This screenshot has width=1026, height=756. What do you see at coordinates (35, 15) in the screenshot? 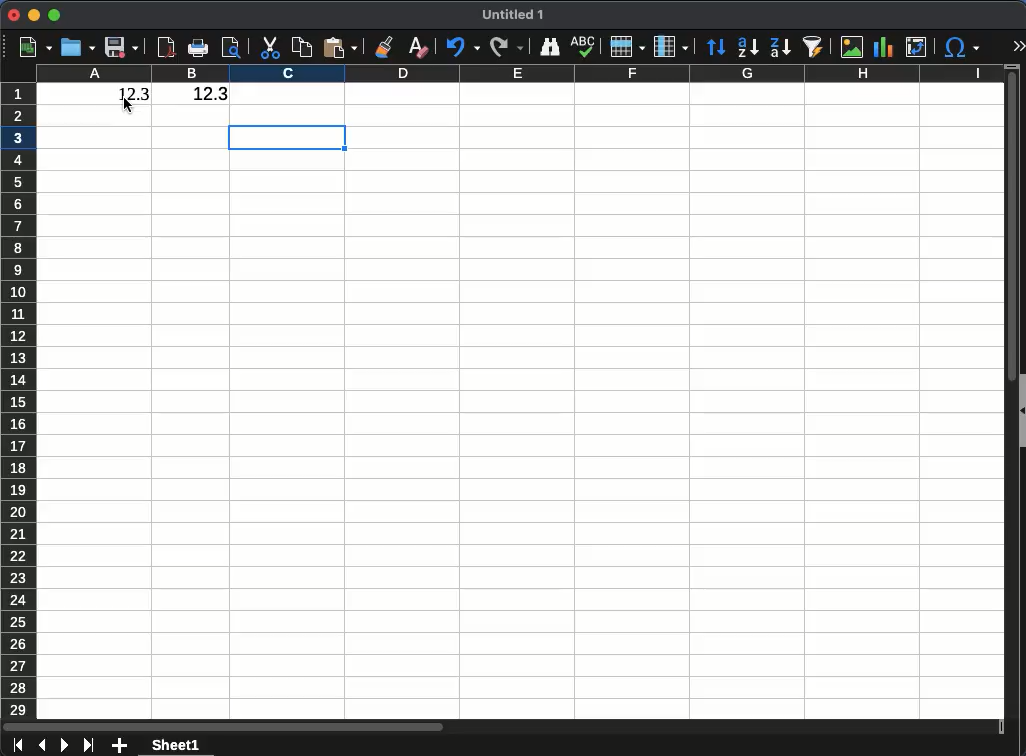
I see `minimize` at bounding box center [35, 15].